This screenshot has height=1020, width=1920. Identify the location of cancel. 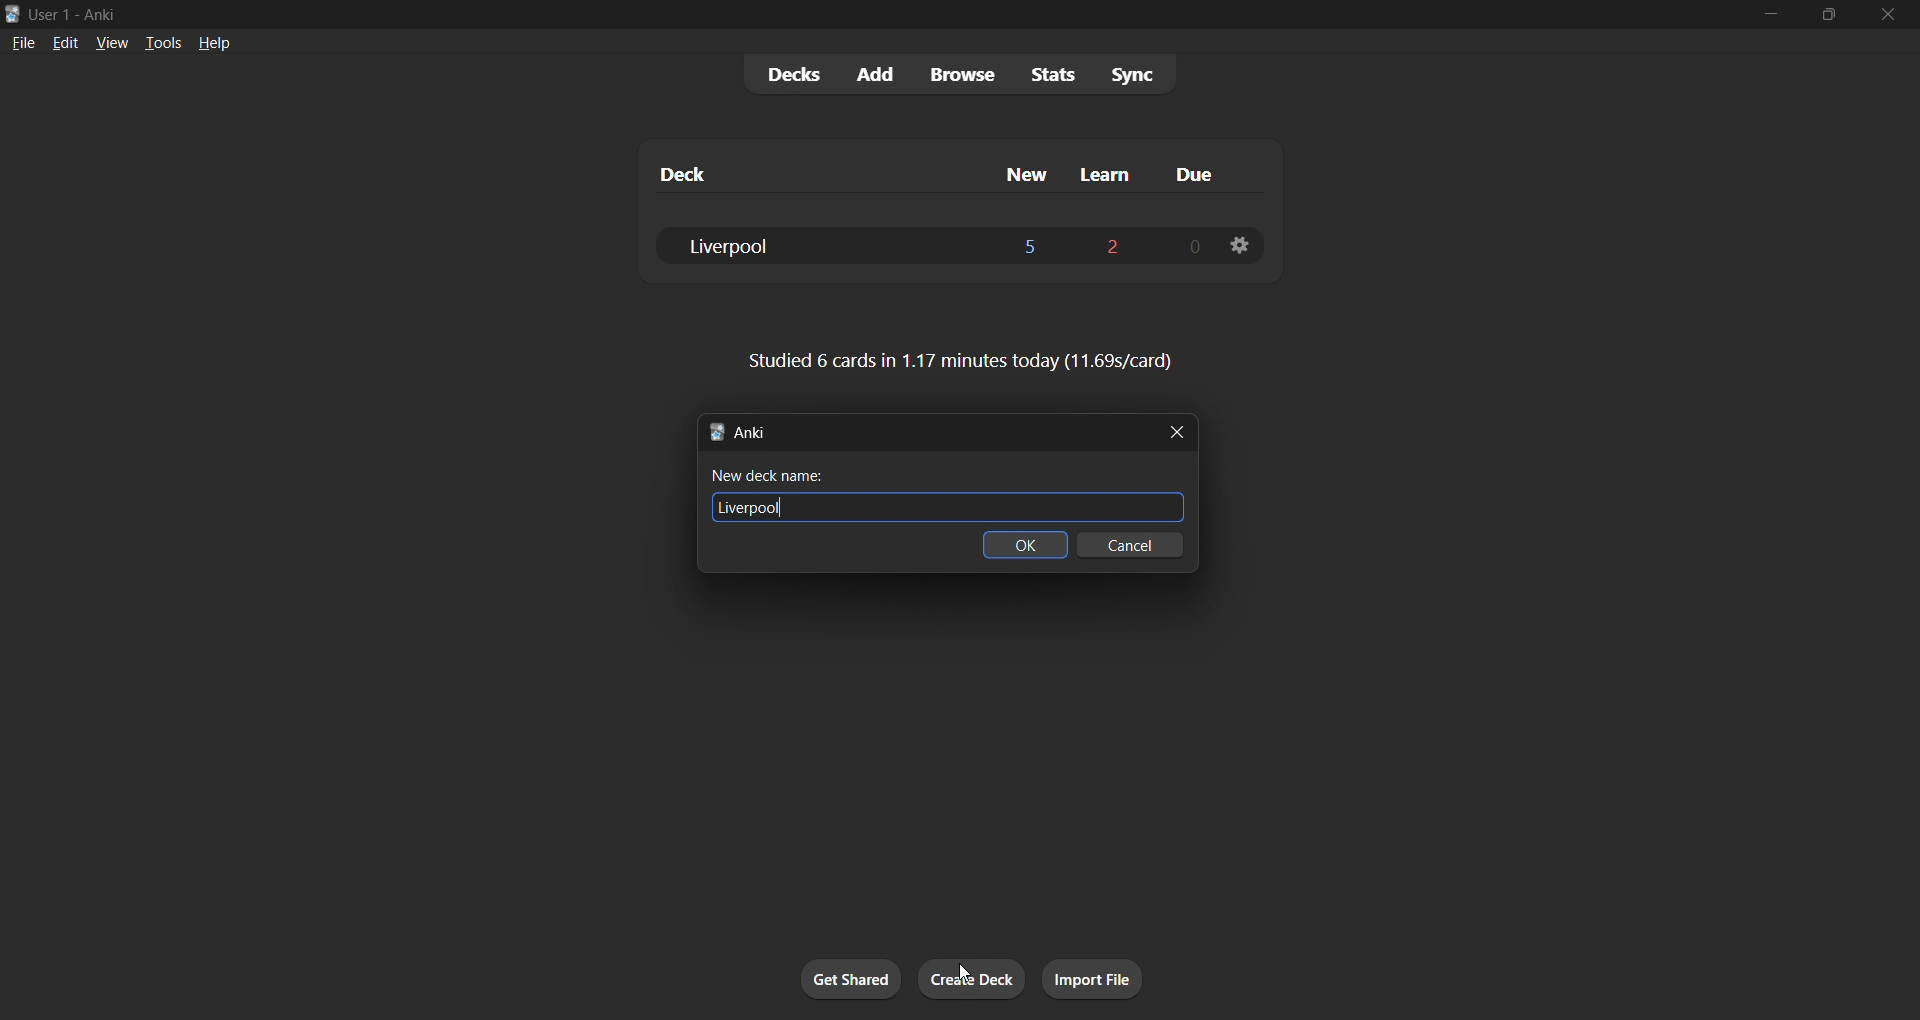
(1127, 551).